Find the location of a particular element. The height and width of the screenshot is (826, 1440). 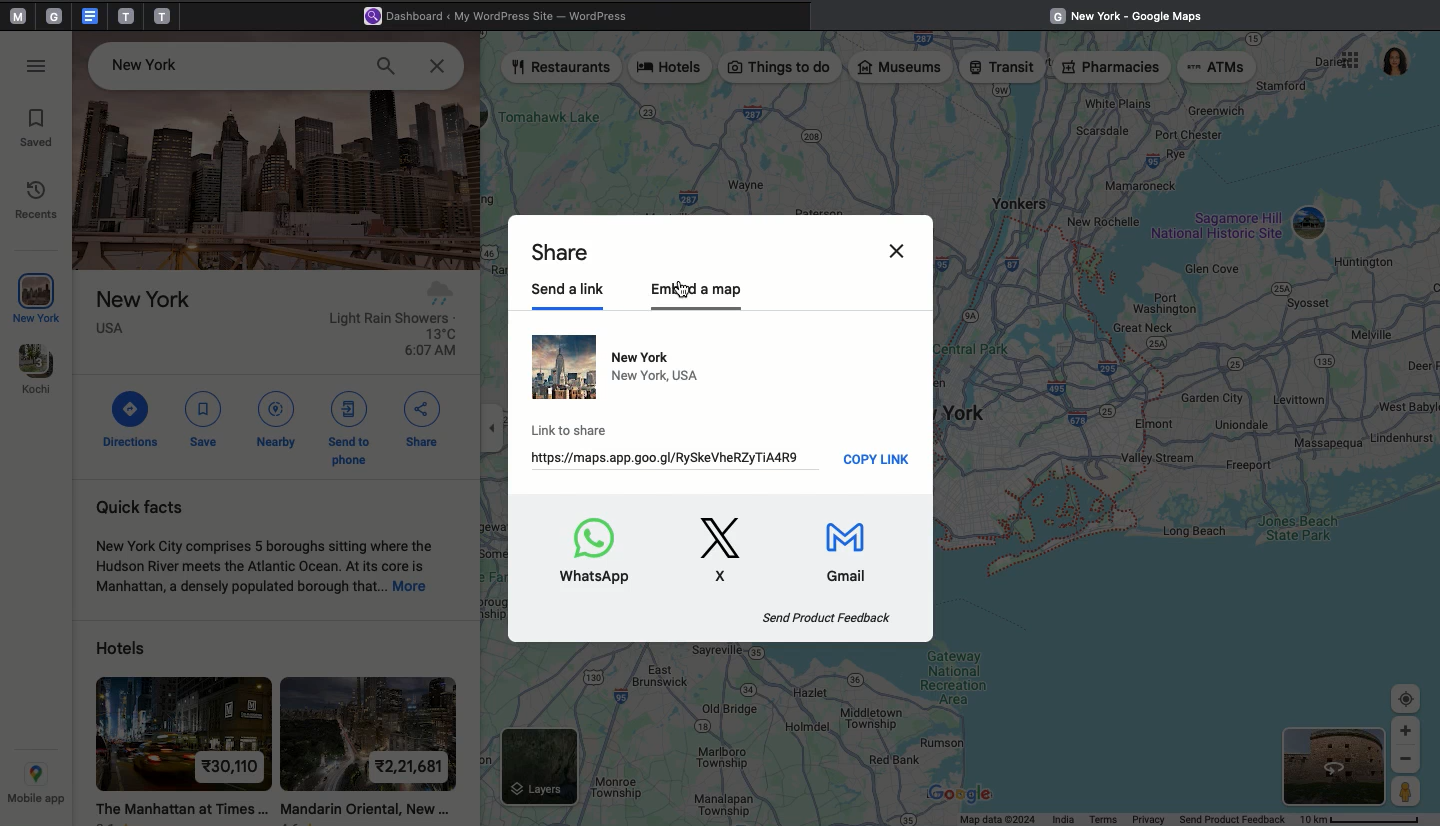

Search is located at coordinates (386, 66).